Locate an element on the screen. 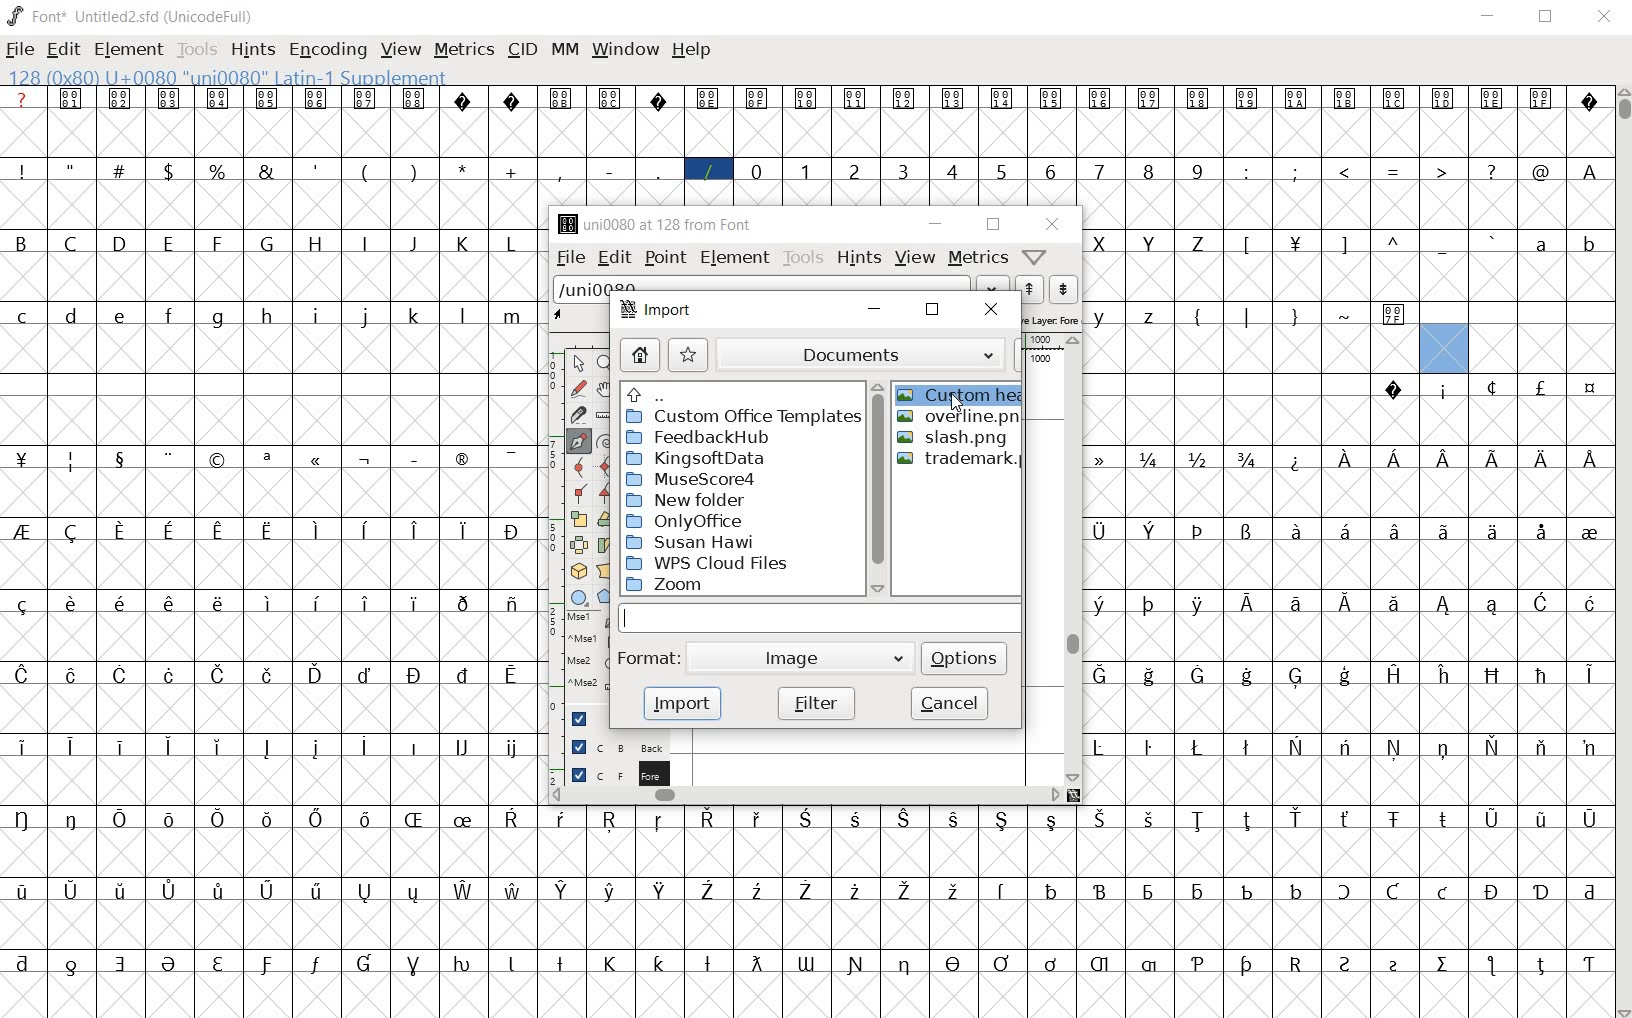  previous word is located at coordinates (1030, 289).